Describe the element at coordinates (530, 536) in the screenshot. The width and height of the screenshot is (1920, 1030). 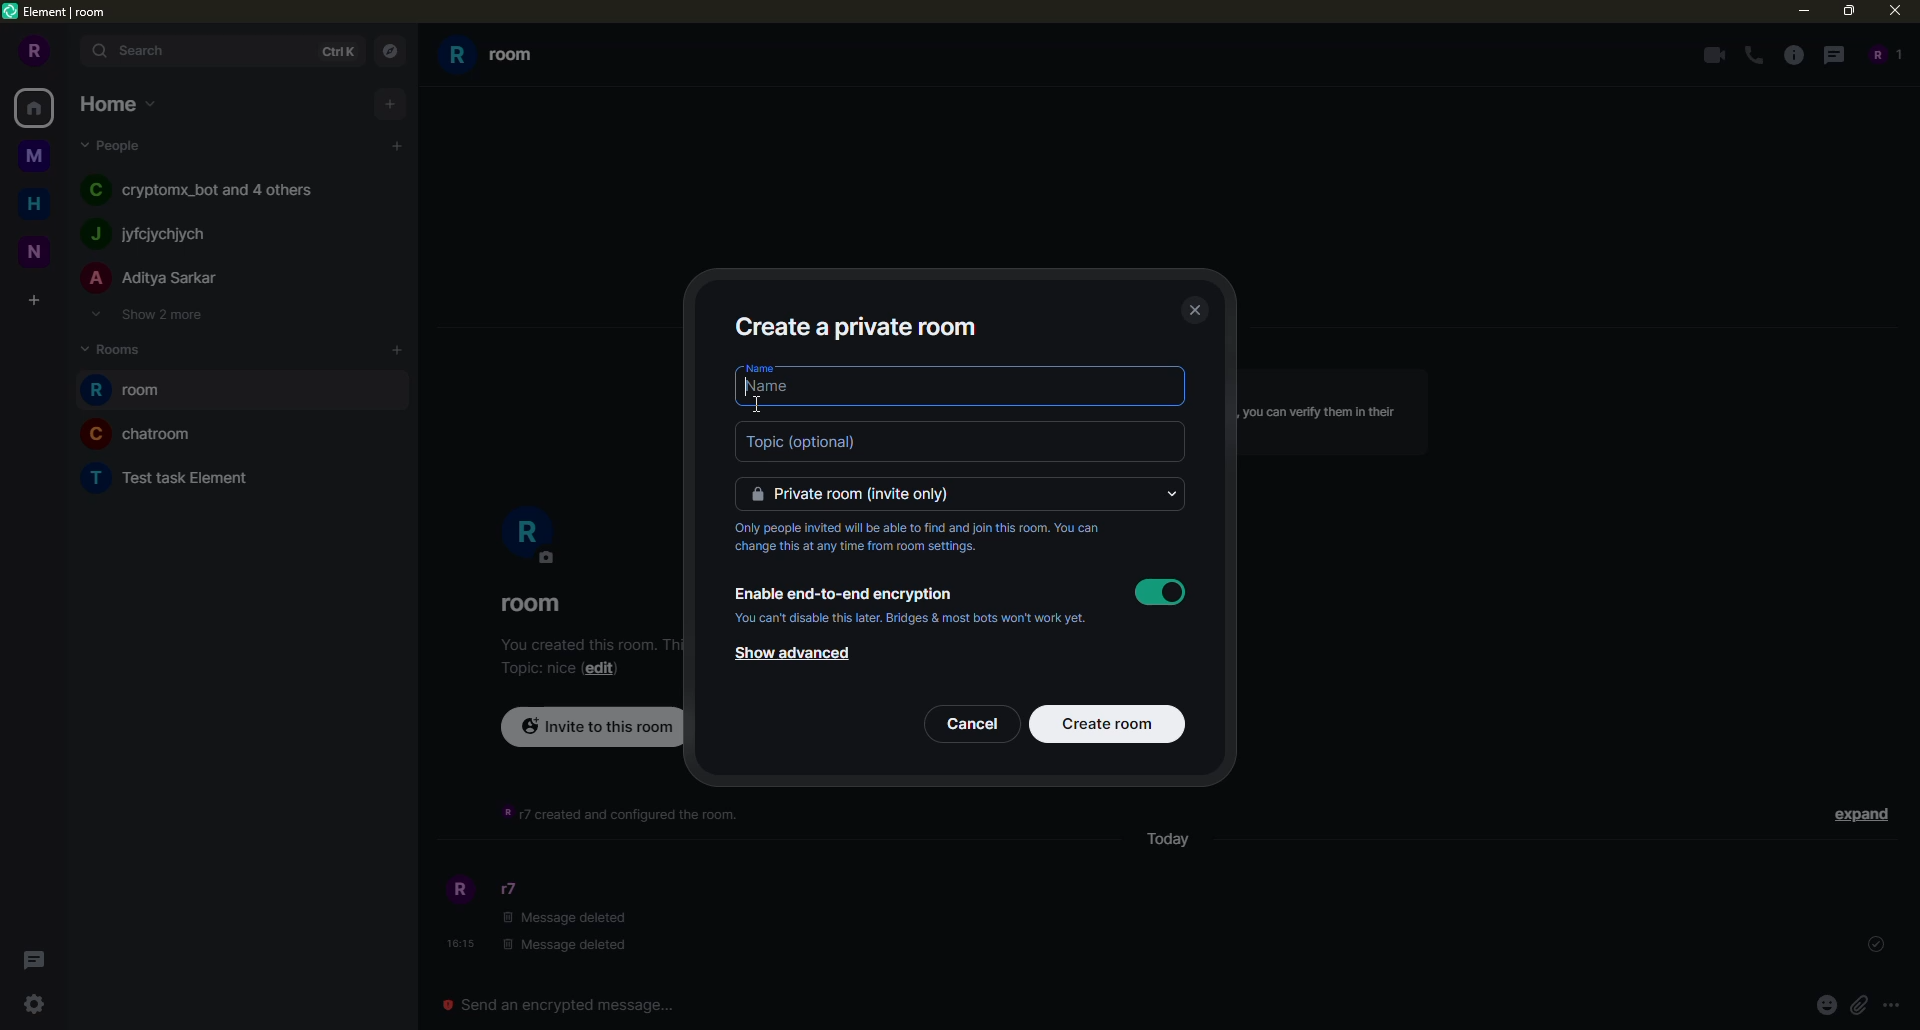
I see `profile` at that location.